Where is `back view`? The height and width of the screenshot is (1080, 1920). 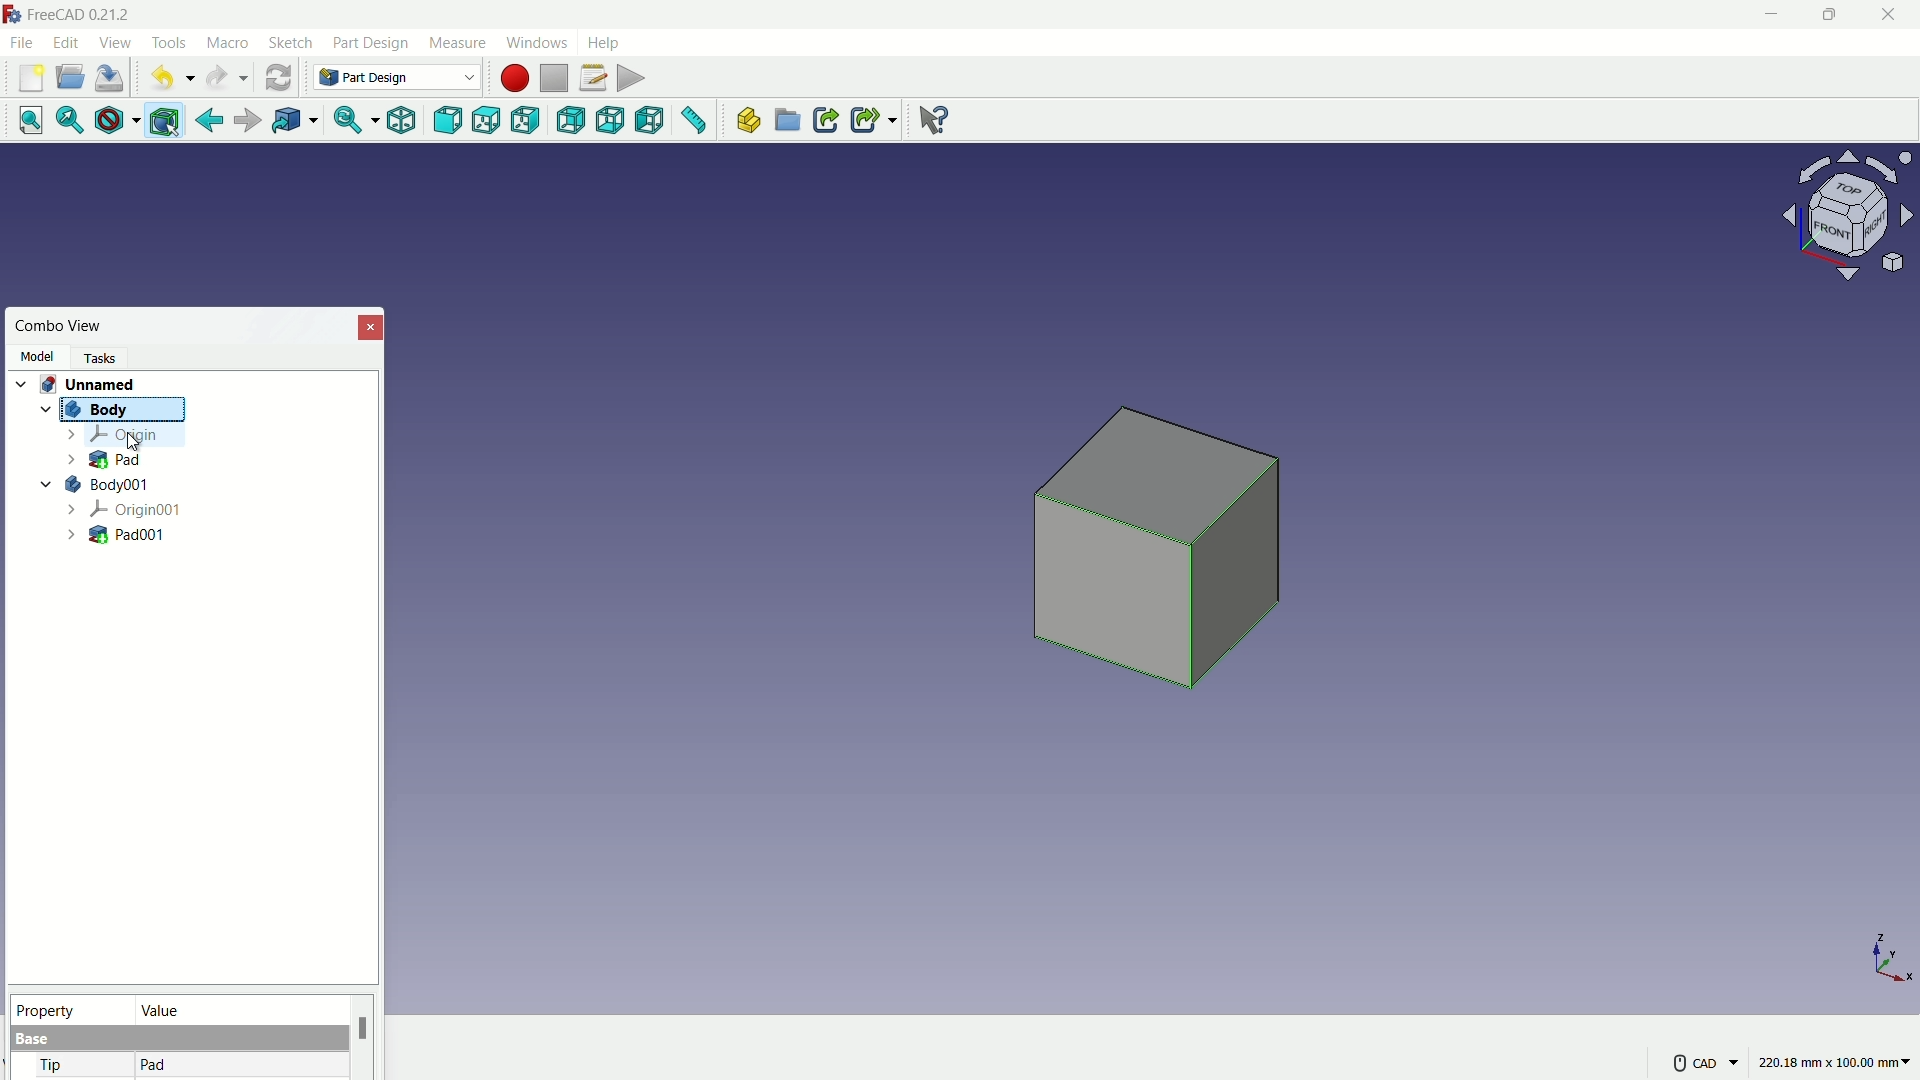 back view is located at coordinates (573, 122).